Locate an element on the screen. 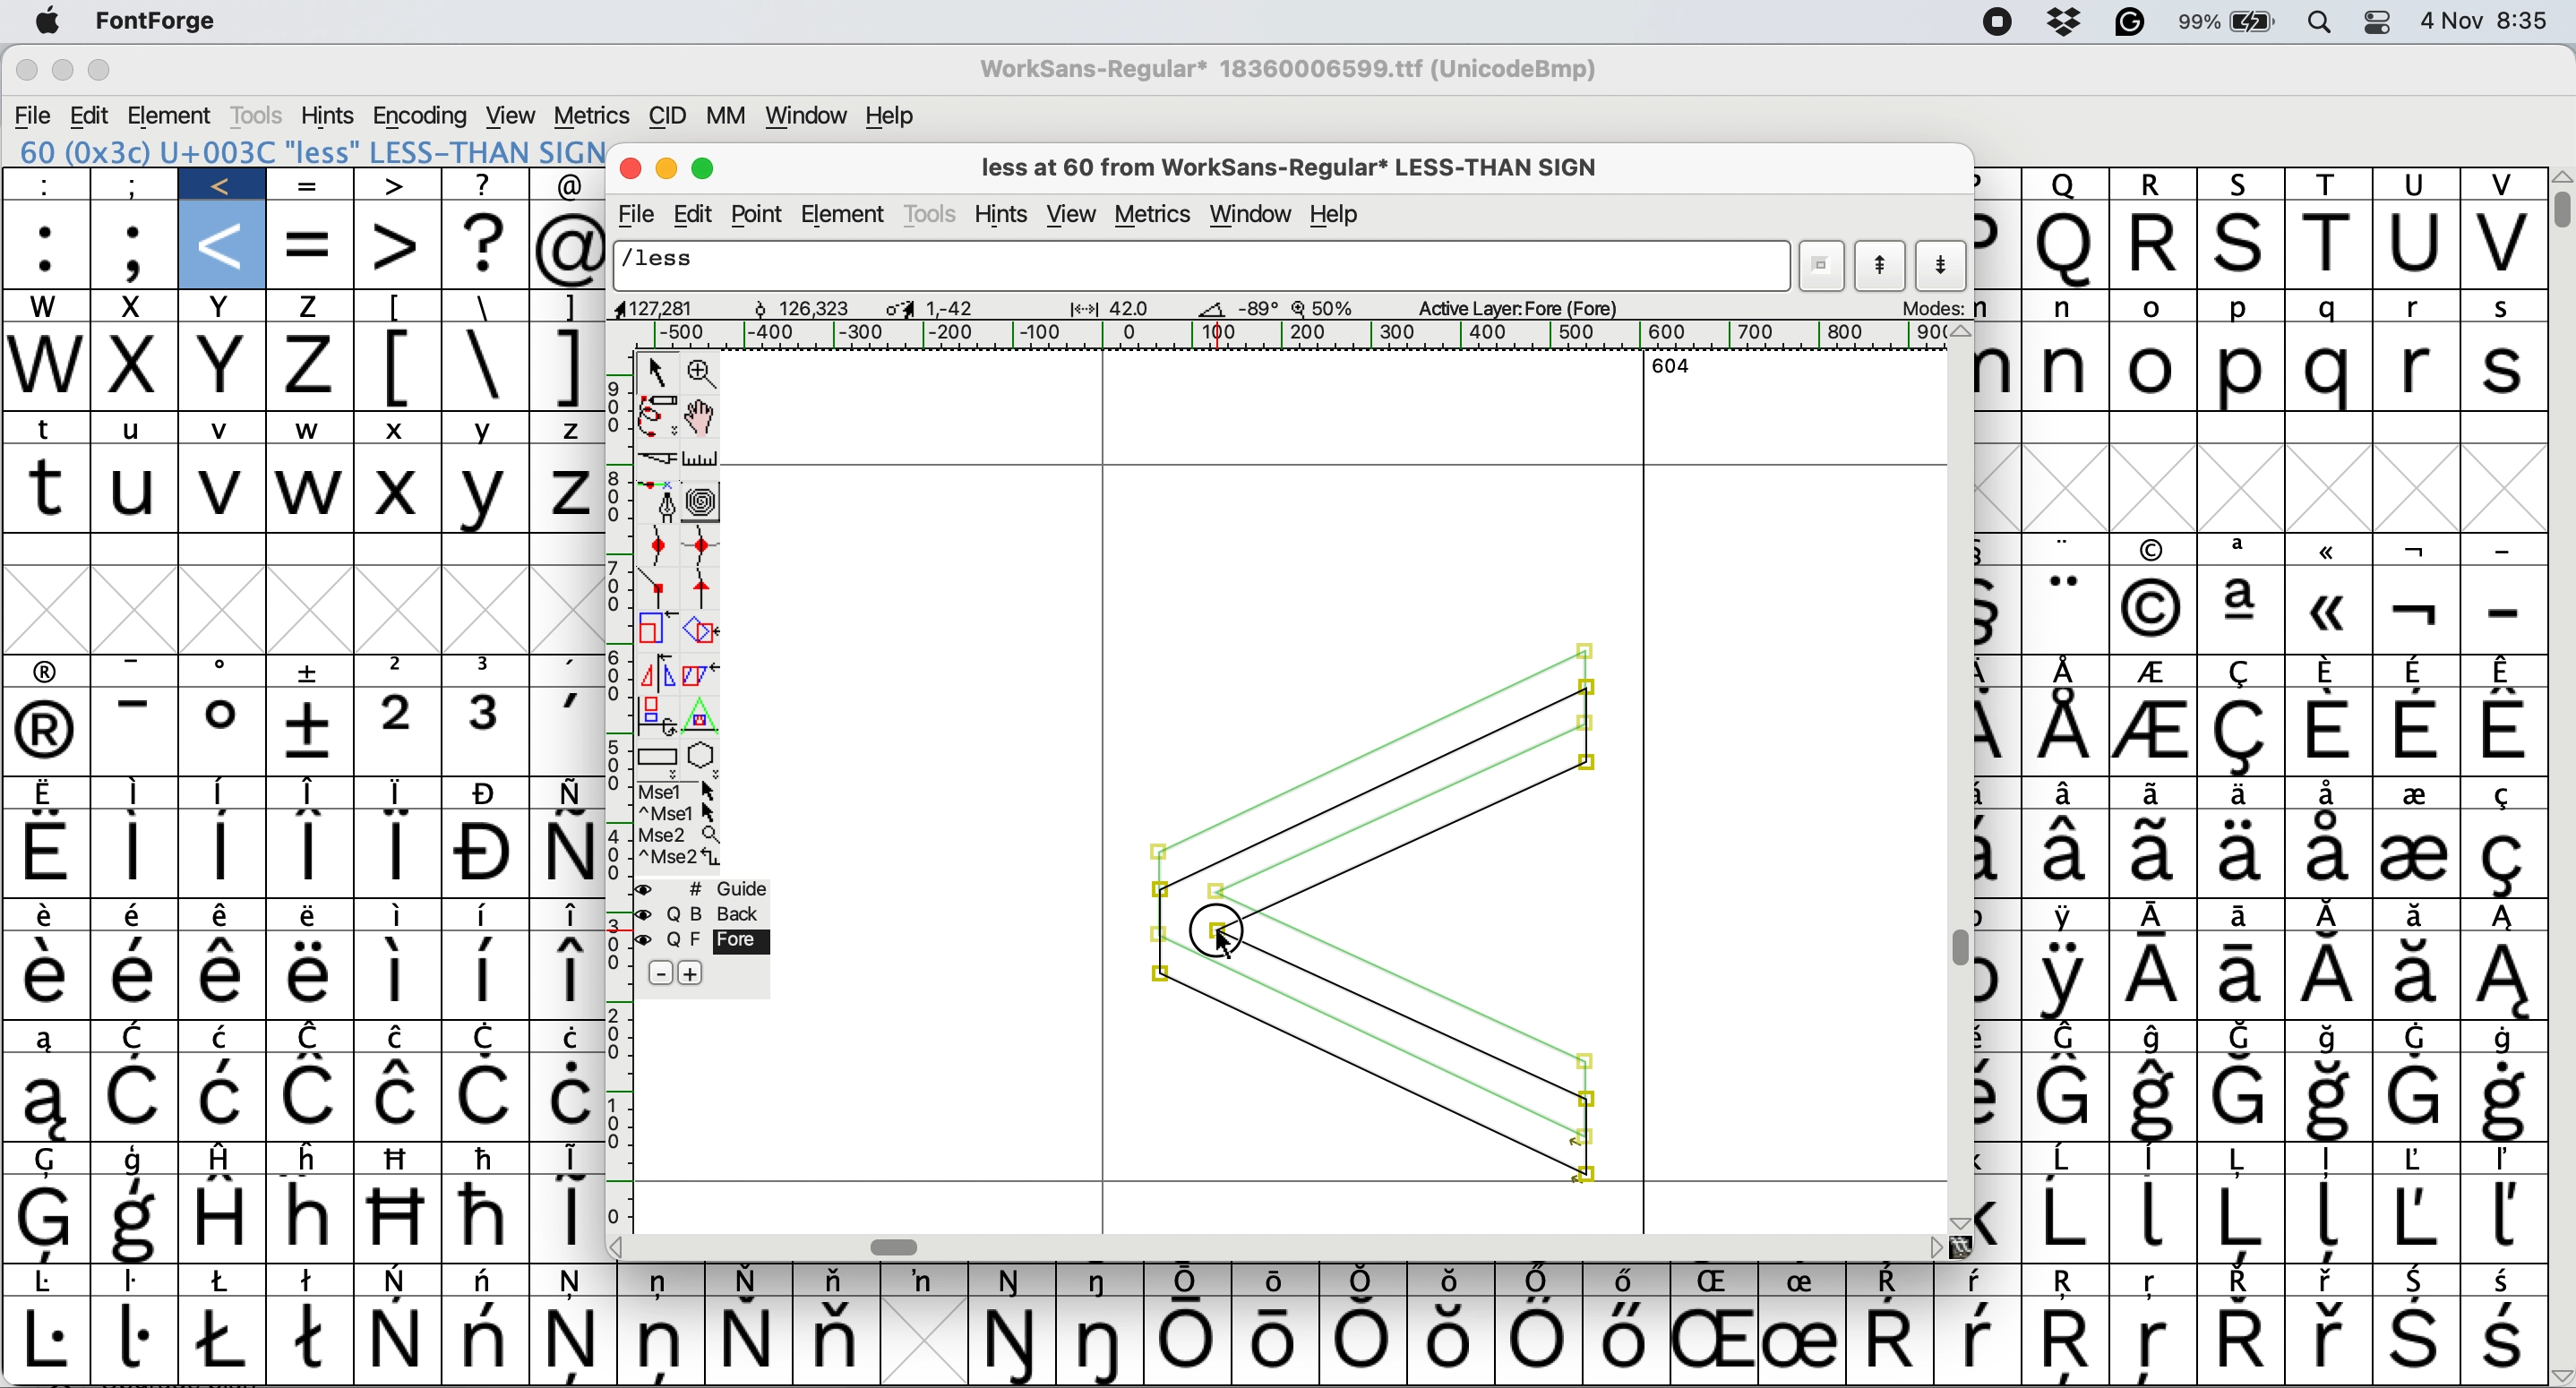  Symbol is located at coordinates (223, 673).